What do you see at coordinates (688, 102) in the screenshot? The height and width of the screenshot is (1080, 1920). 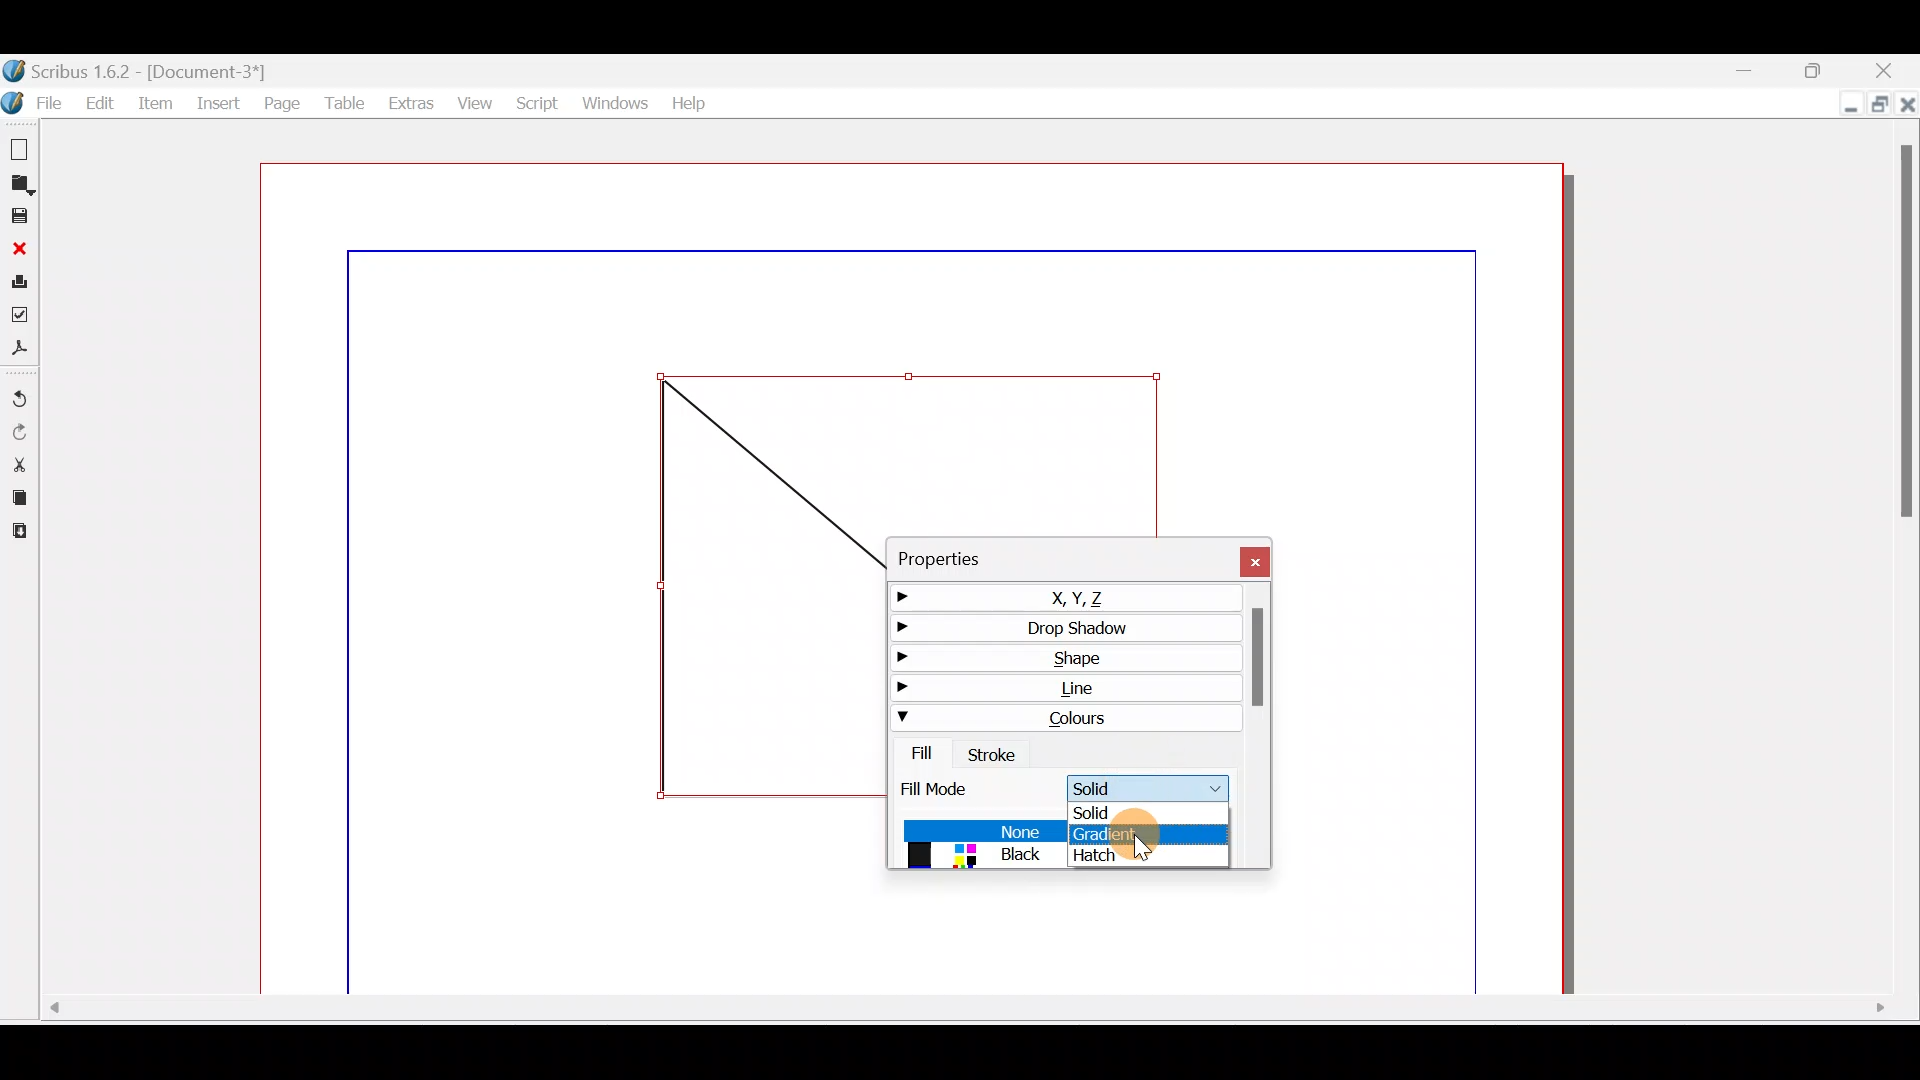 I see `Help` at bounding box center [688, 102].